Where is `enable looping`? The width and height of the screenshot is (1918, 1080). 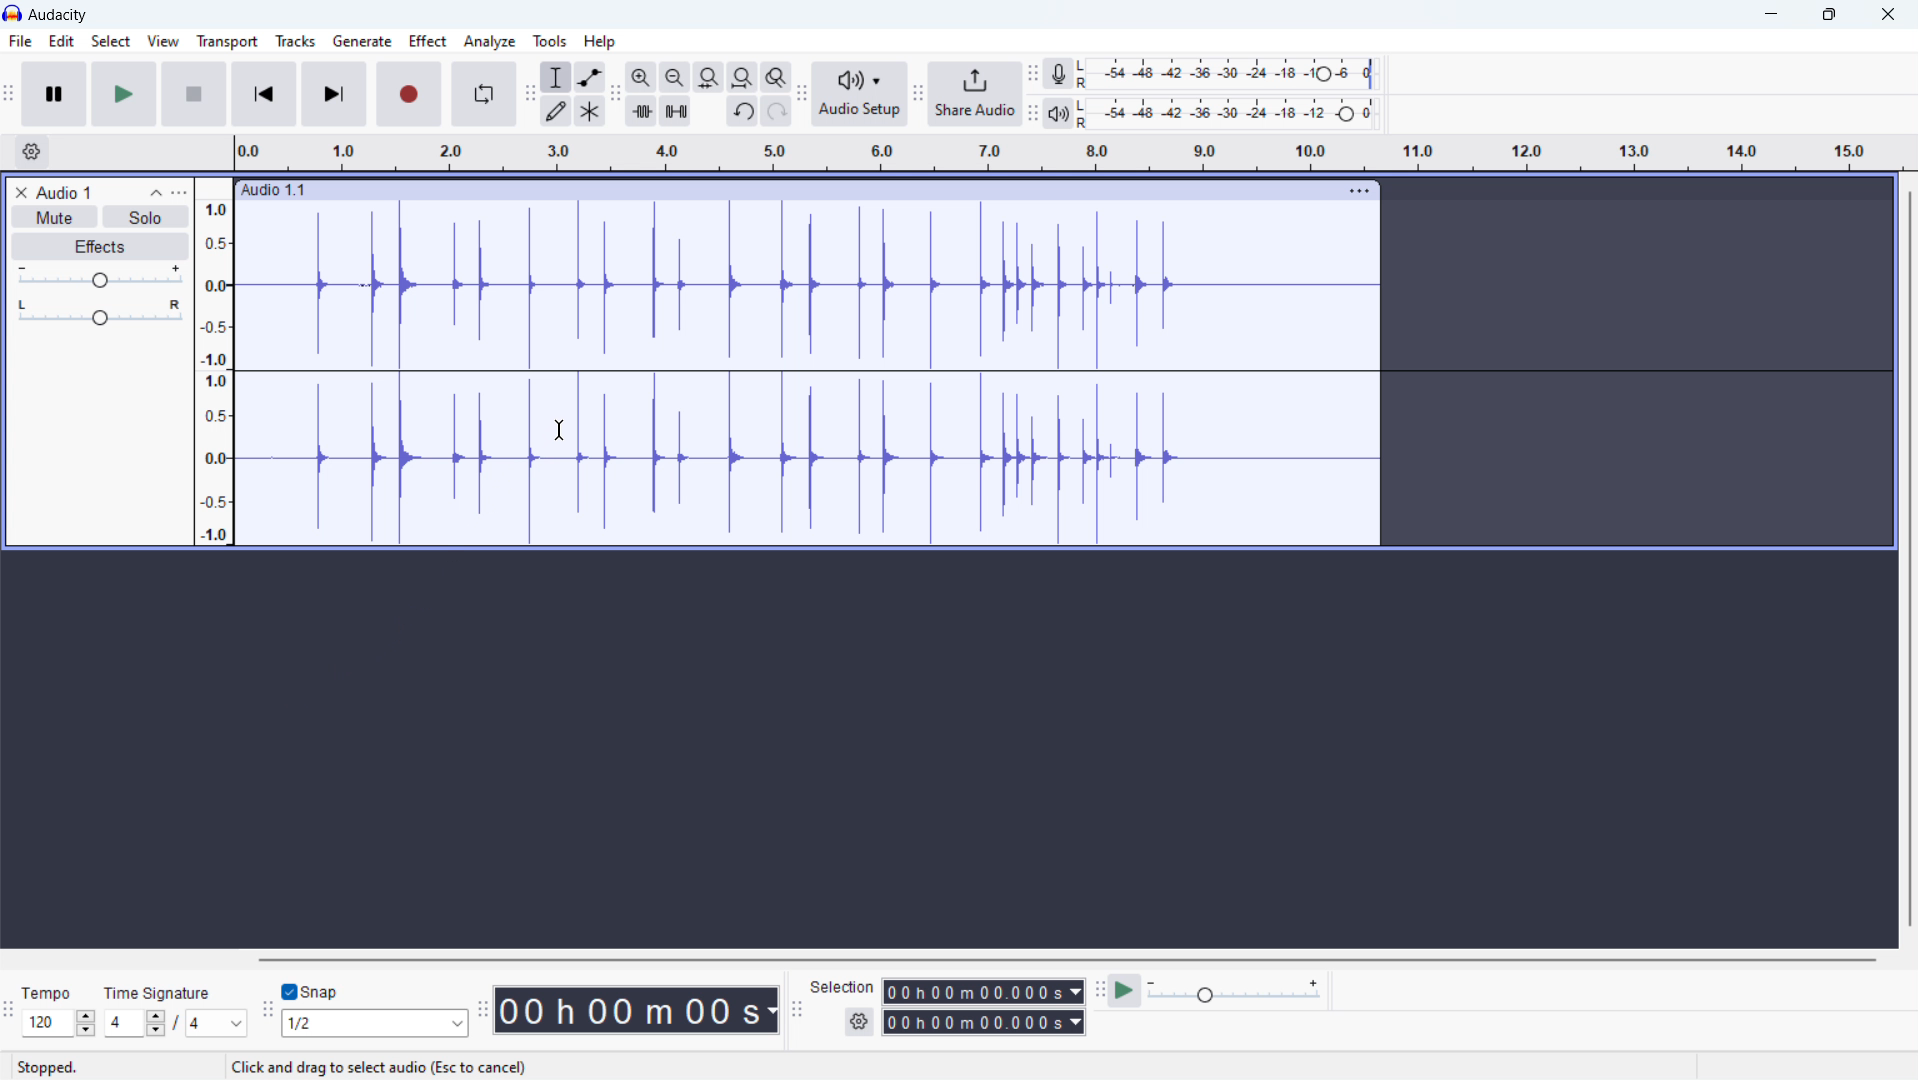
enable looping is located at coordinates (484, 95).